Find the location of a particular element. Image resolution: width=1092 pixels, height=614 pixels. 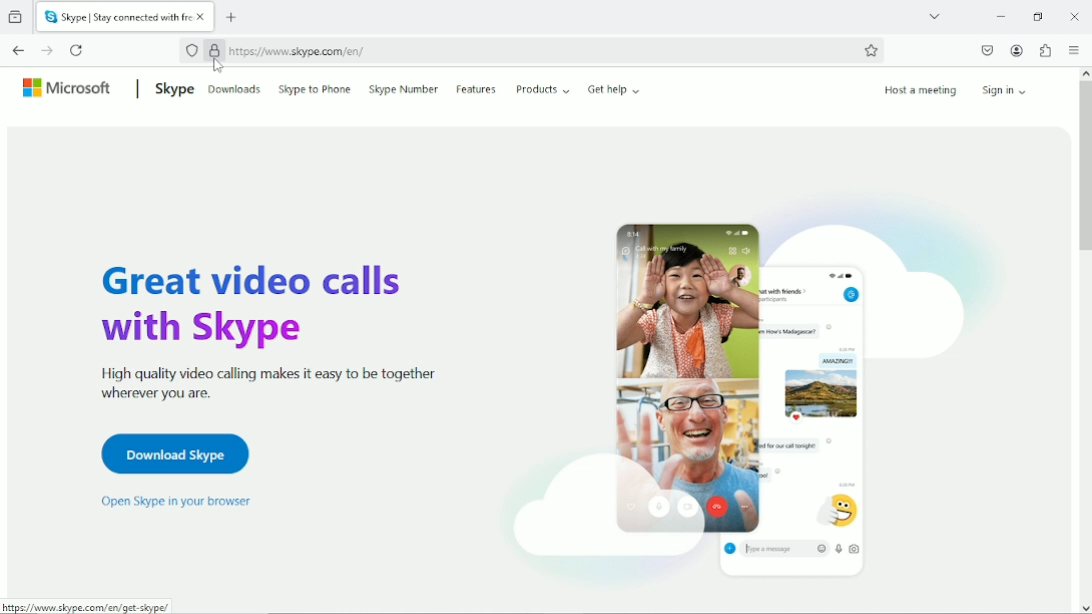

Current tab is located at coordinates (117, 17).